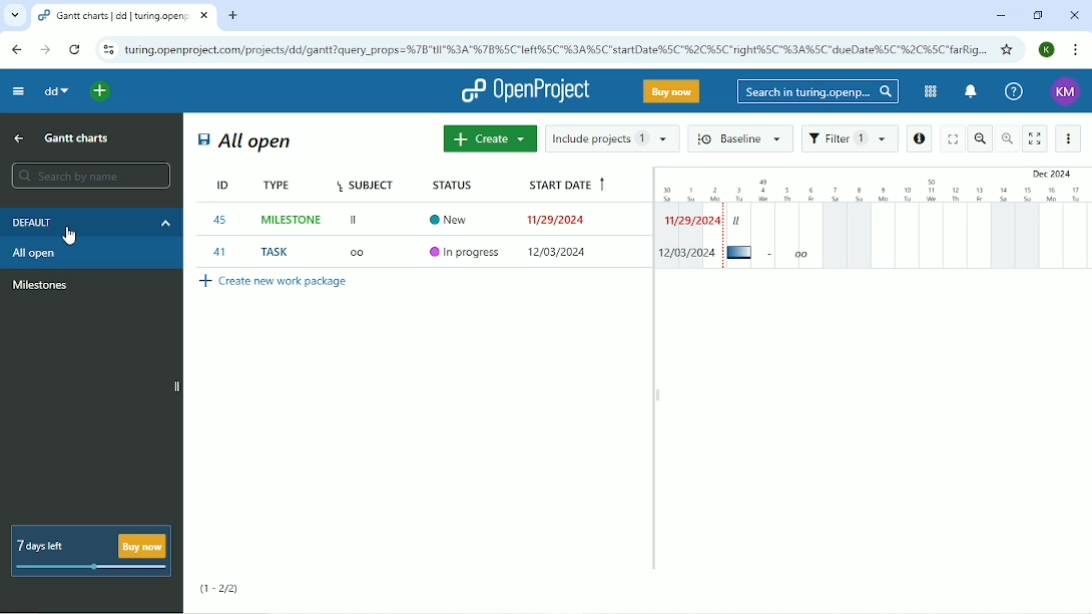 This screenshot has height=614, width=1092. Describe the element at coordinates (244, 140) in the screenshot. I see `All open` at that location.